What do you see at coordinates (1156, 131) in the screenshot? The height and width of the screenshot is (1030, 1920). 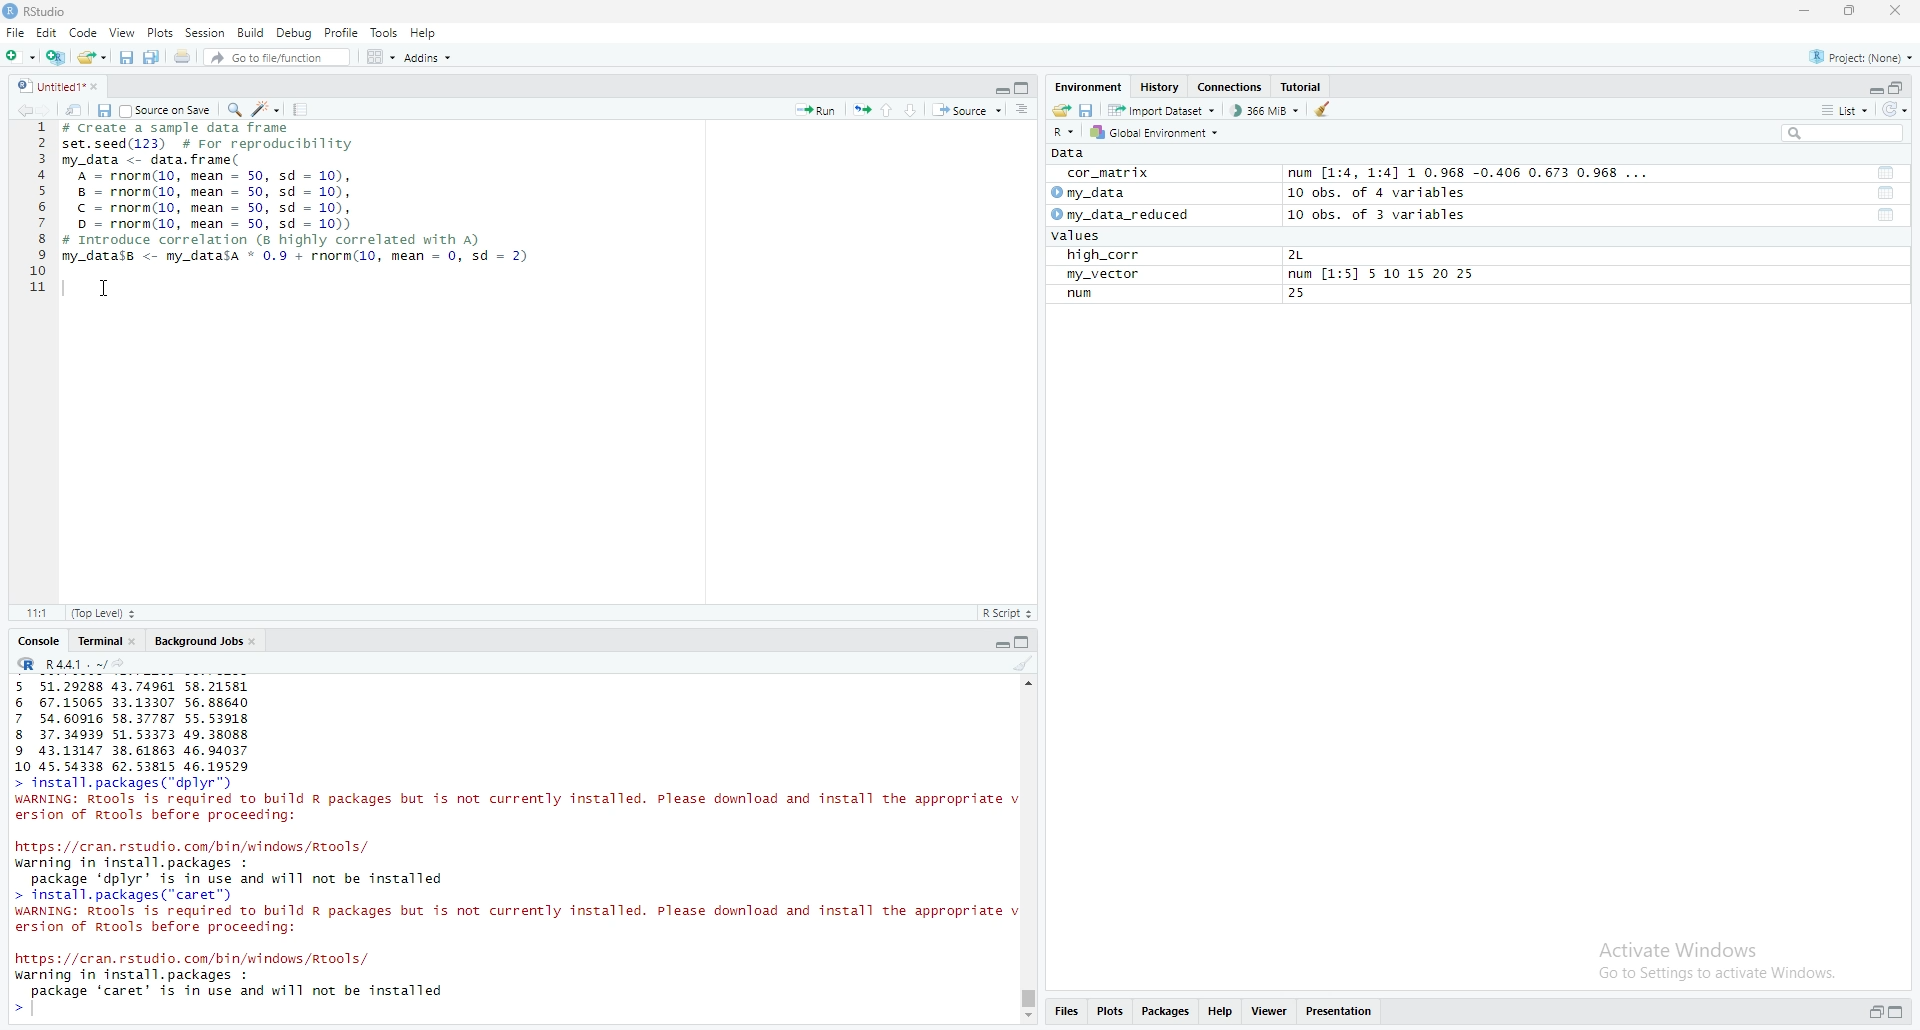 I see `Global Environment ` at bounding box center [1156, 131].